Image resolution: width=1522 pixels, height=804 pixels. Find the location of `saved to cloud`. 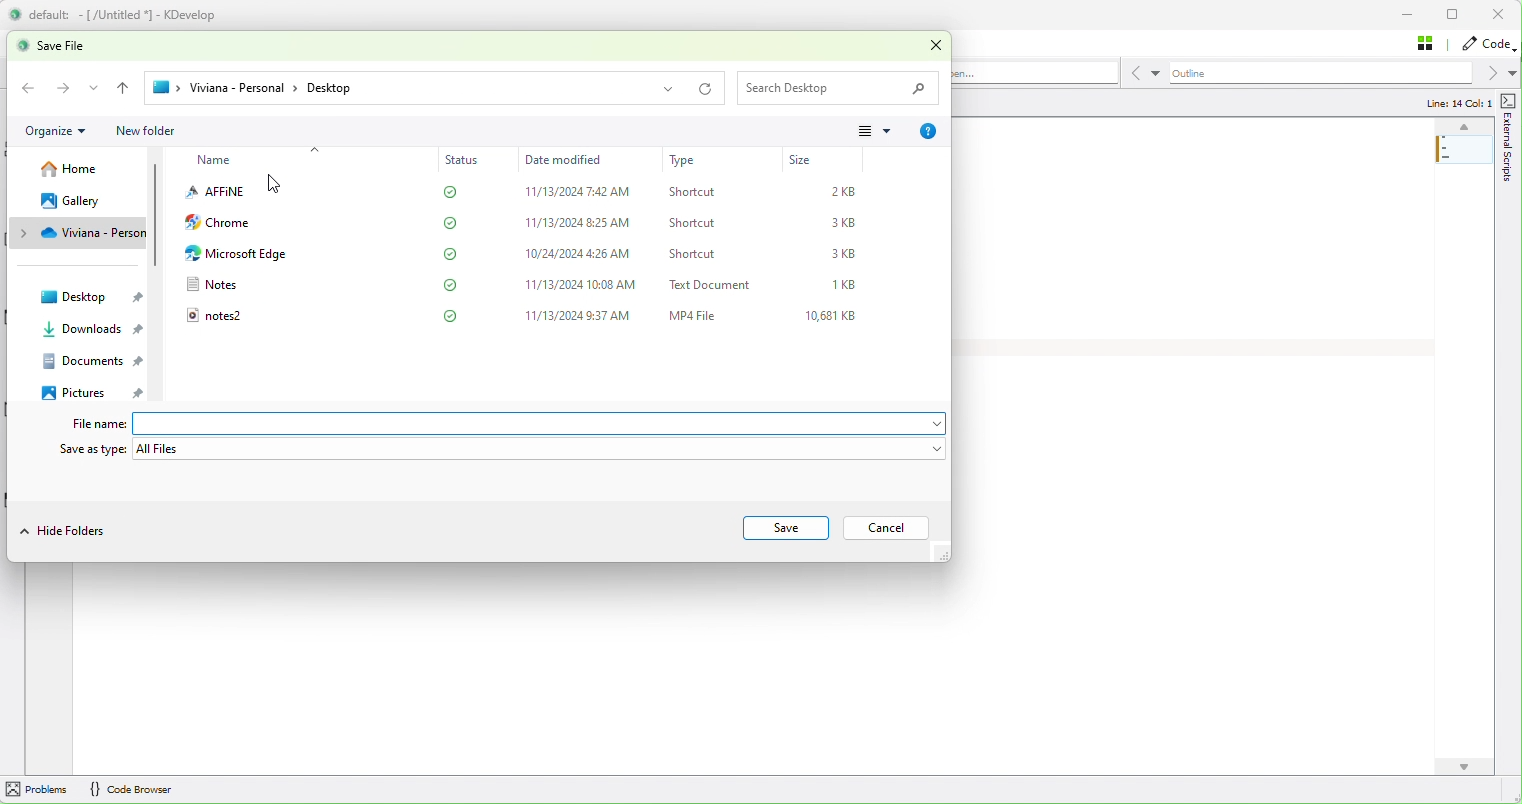

saved to cloud is located at coordinates (452, 223).